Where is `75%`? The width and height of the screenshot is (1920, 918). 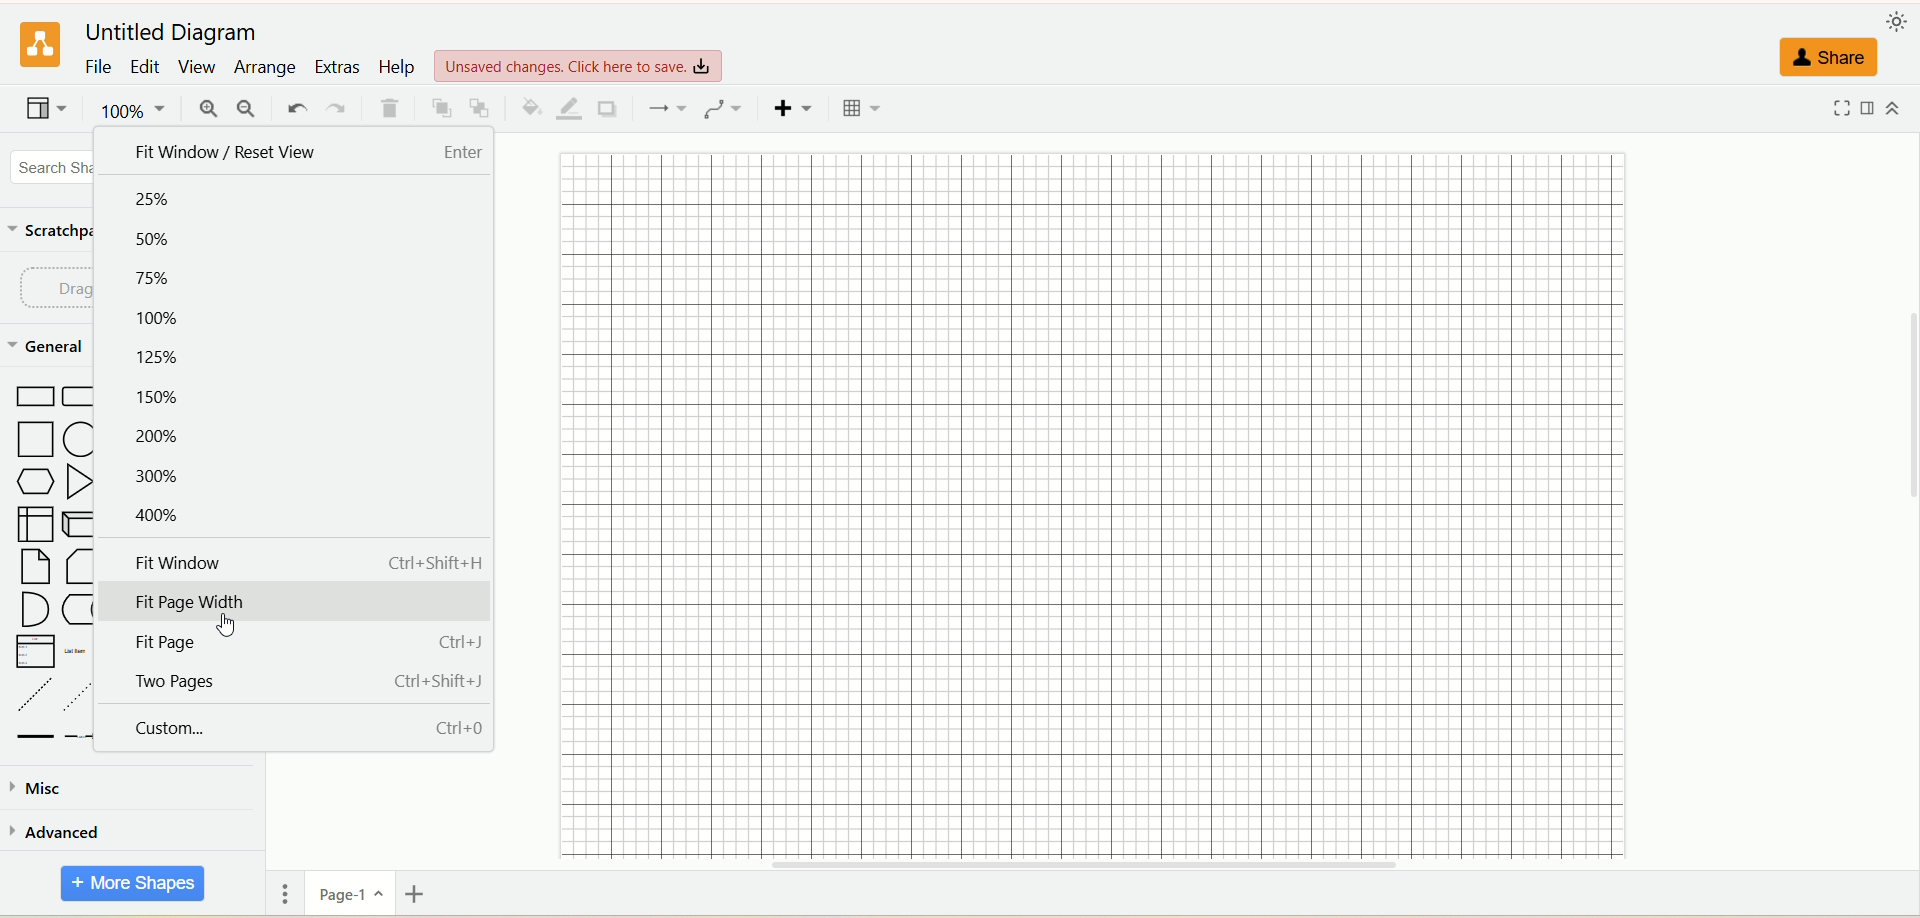
75% is located at coordinates (161, 283).